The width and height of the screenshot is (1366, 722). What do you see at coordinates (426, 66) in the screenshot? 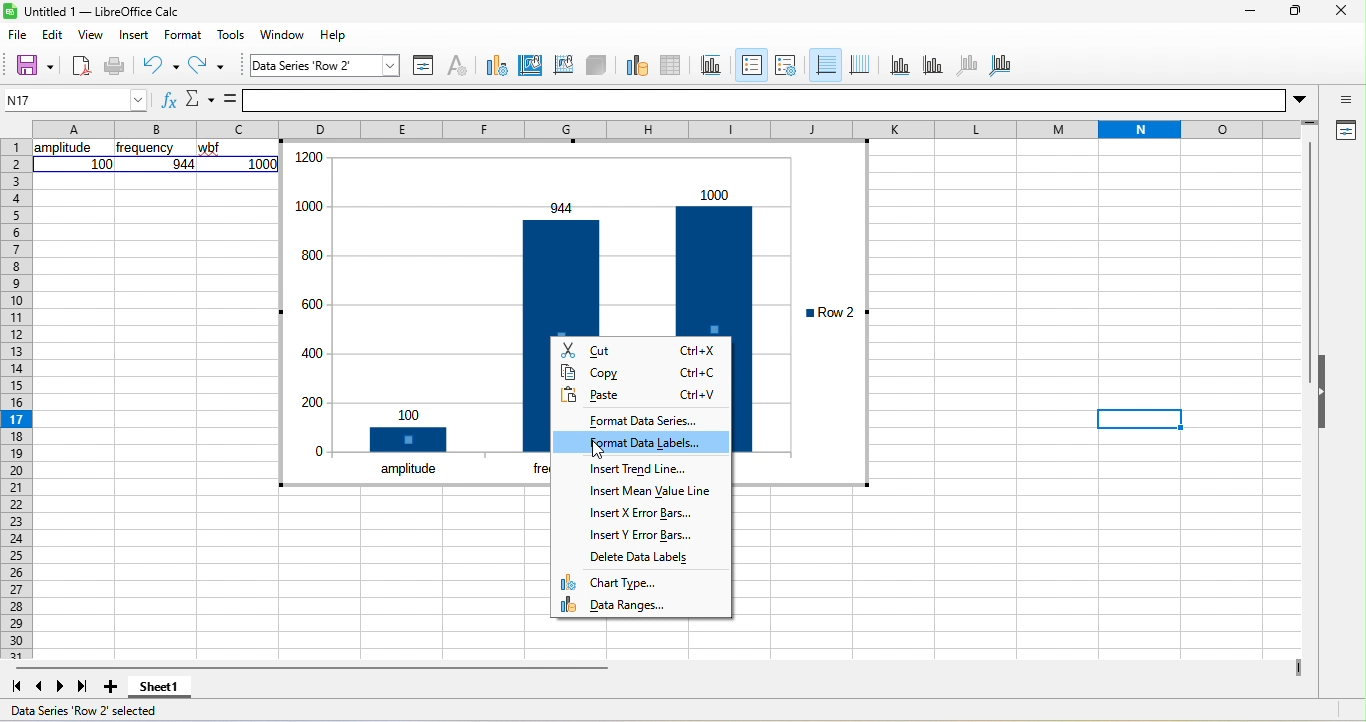
I see `format selection` at bounding box center [426, 66].